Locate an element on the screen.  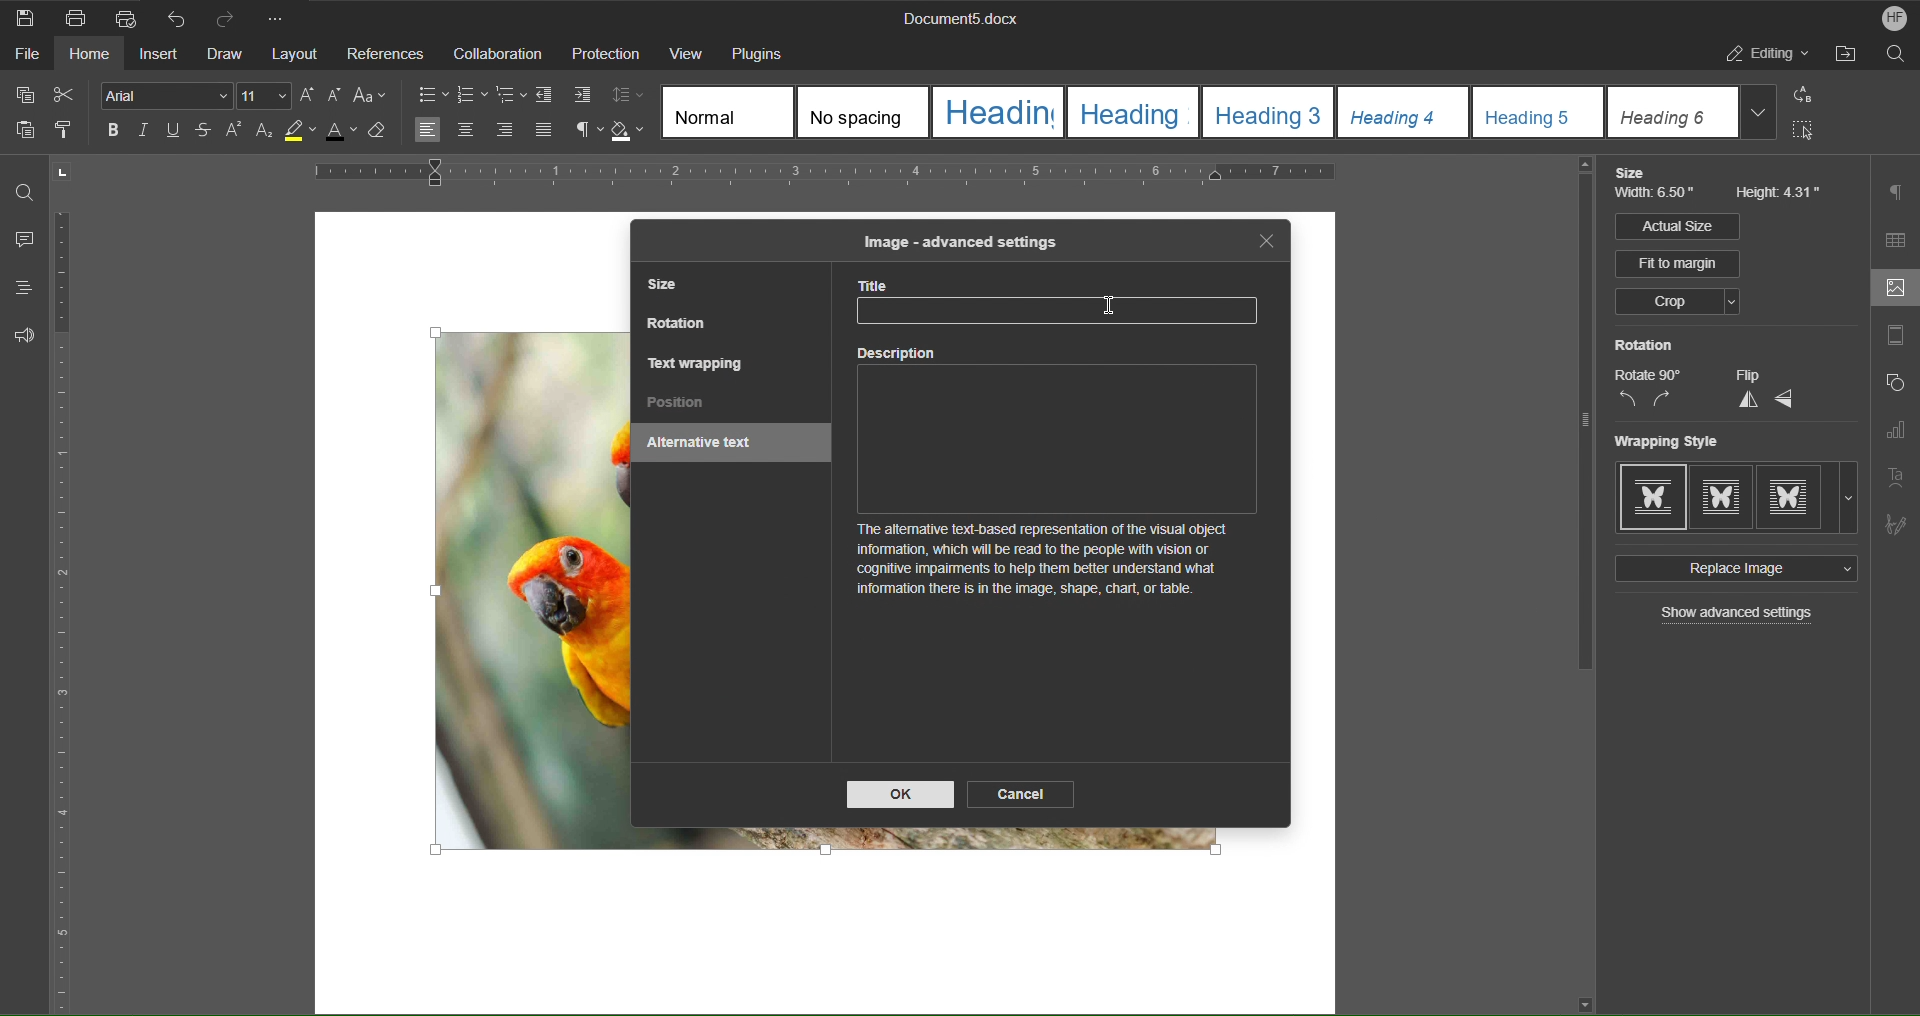
Line Spacing is located at coordinates (631, 96).